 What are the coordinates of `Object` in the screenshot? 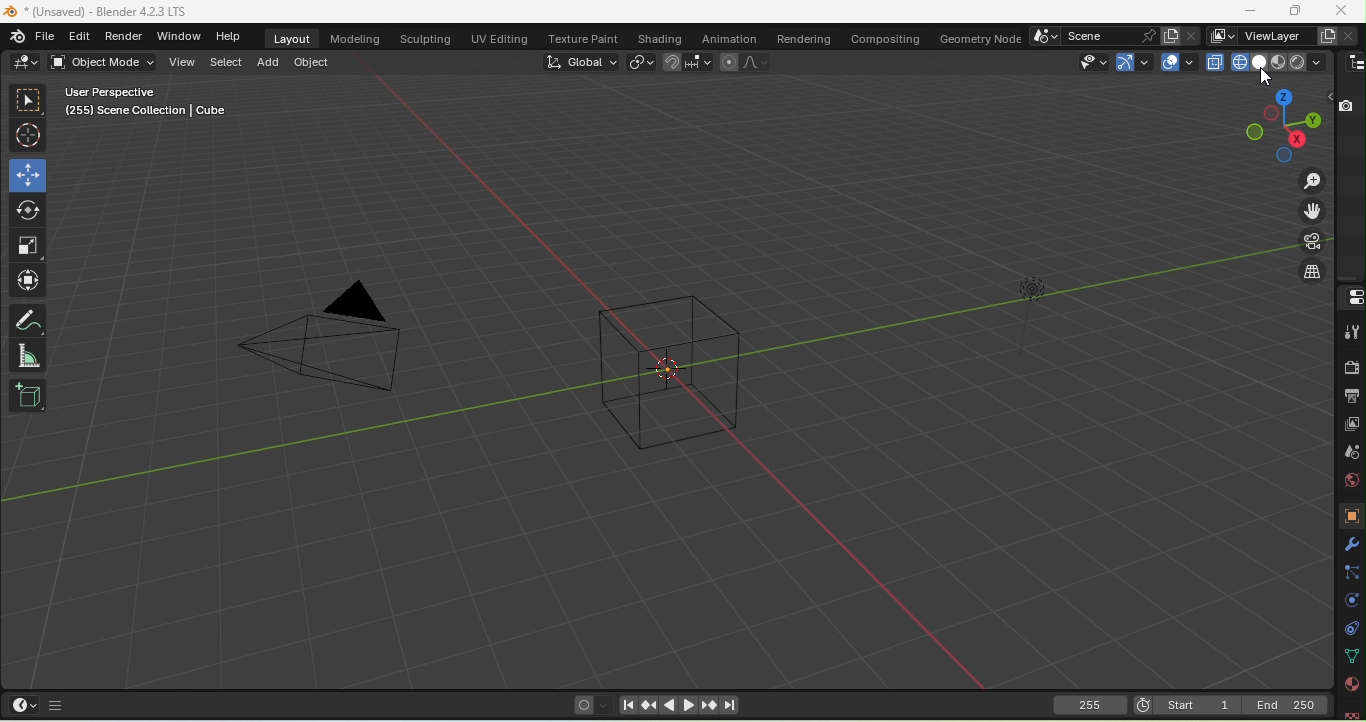 It's located at (1347, 515).